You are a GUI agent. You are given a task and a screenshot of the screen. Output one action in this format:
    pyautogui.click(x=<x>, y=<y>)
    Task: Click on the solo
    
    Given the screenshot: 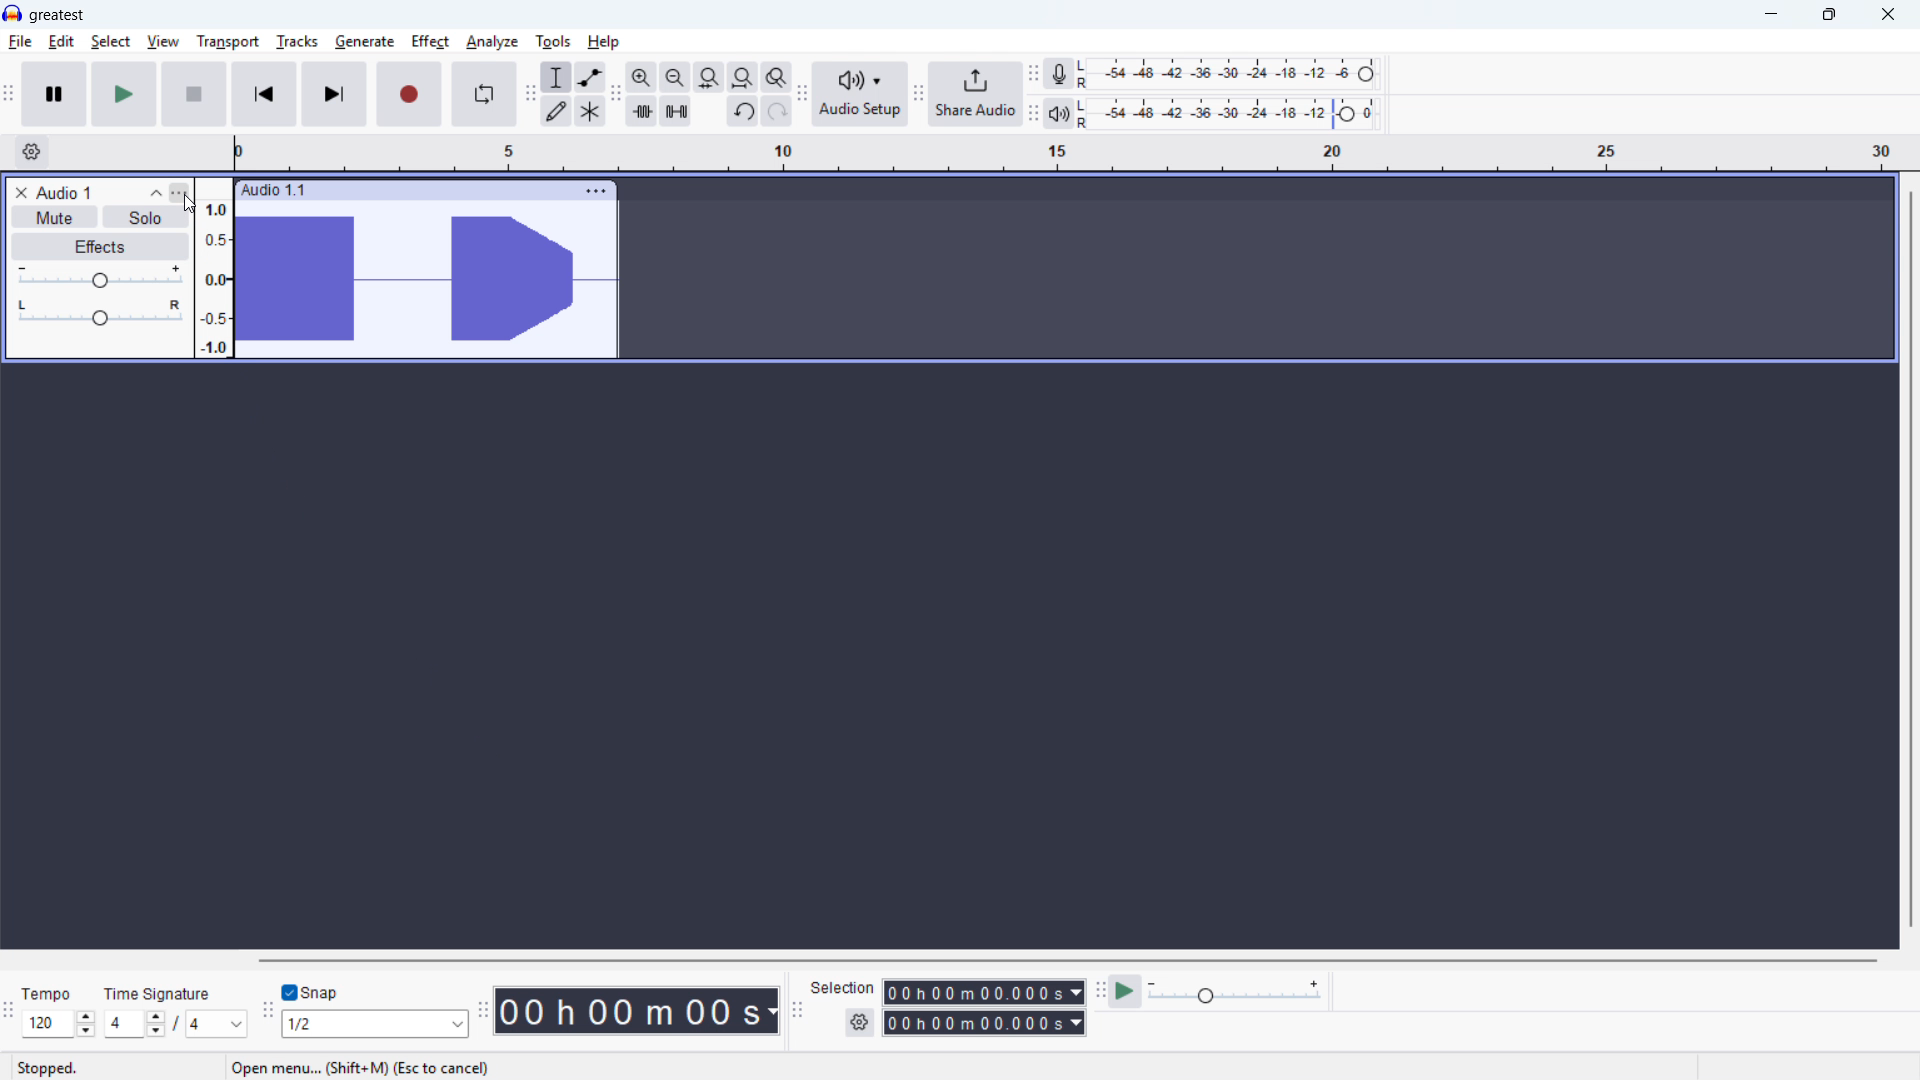 What is the action you would take?
    pyautogui.click(x=145, y=216)
    